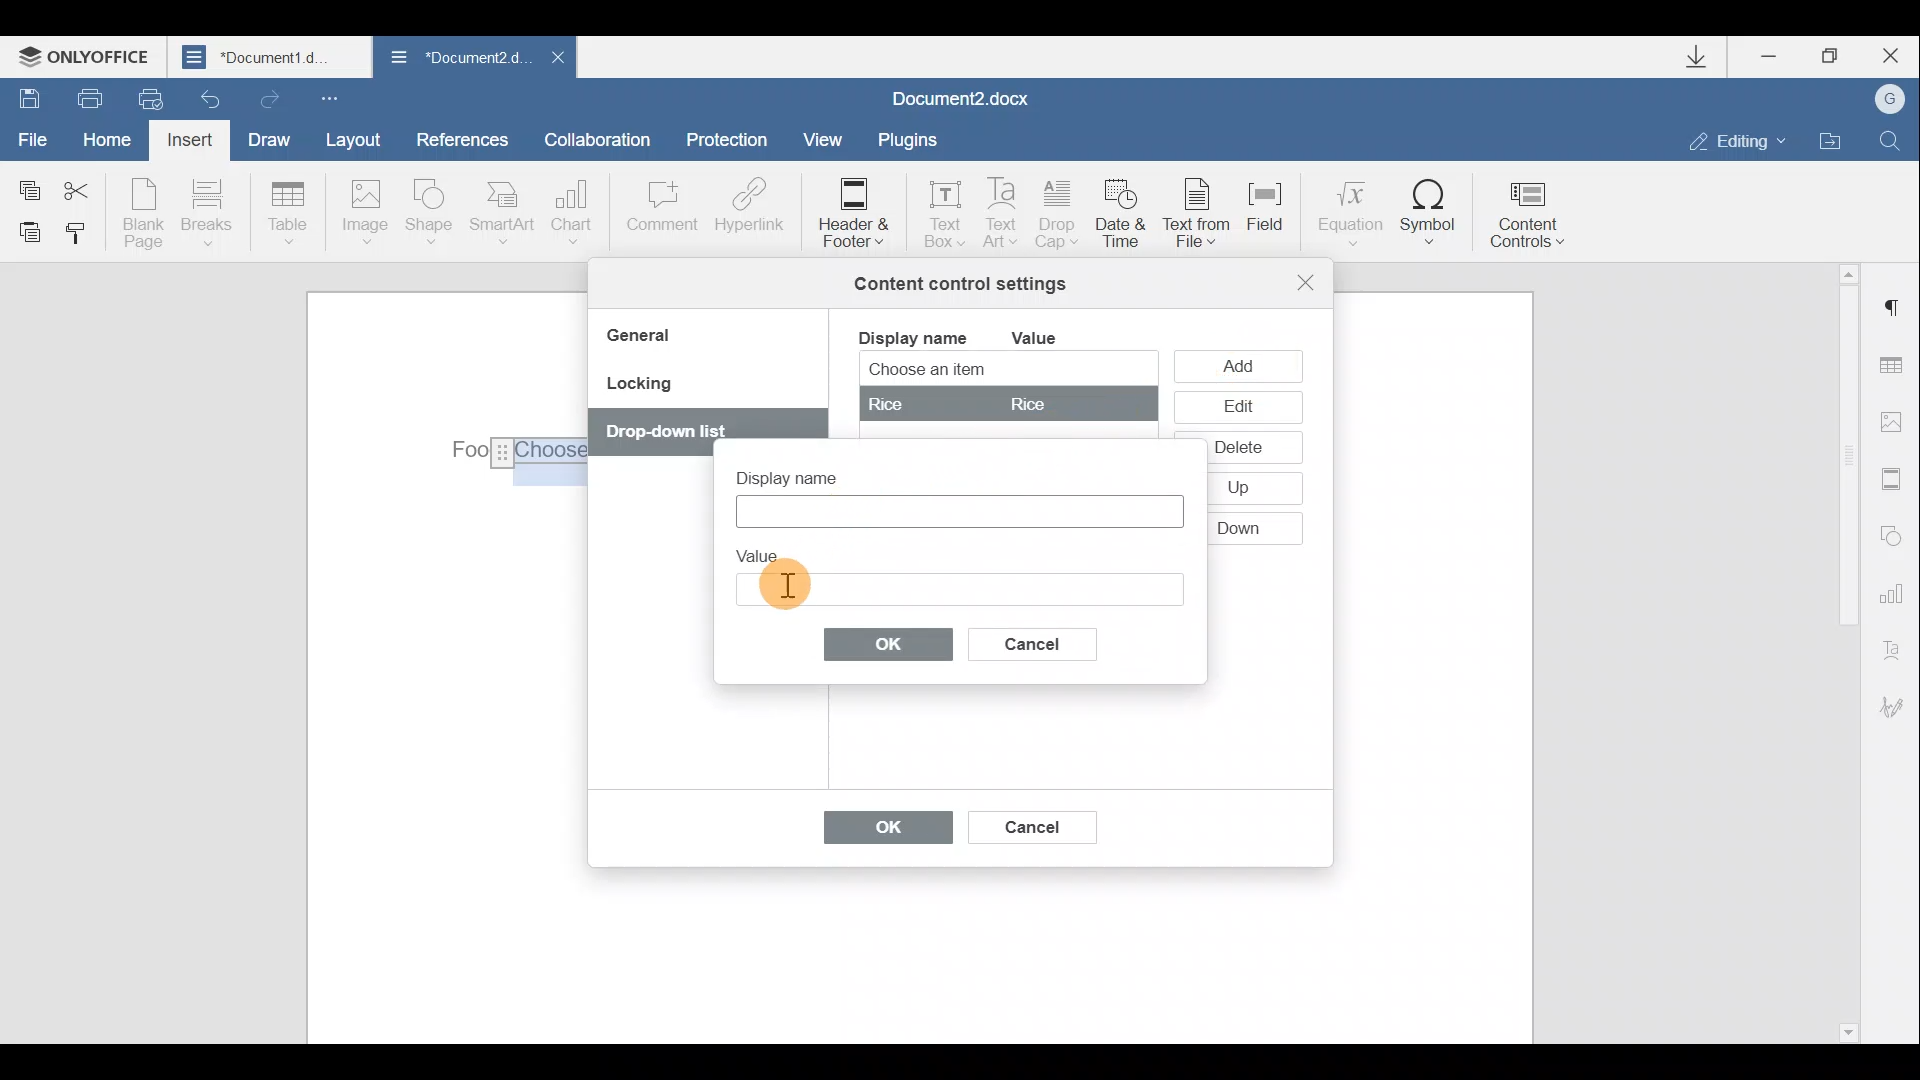  What do you see at coordinates (576, 212) in the screenshot?
I see `Chart` at bounding box center [576, 212].